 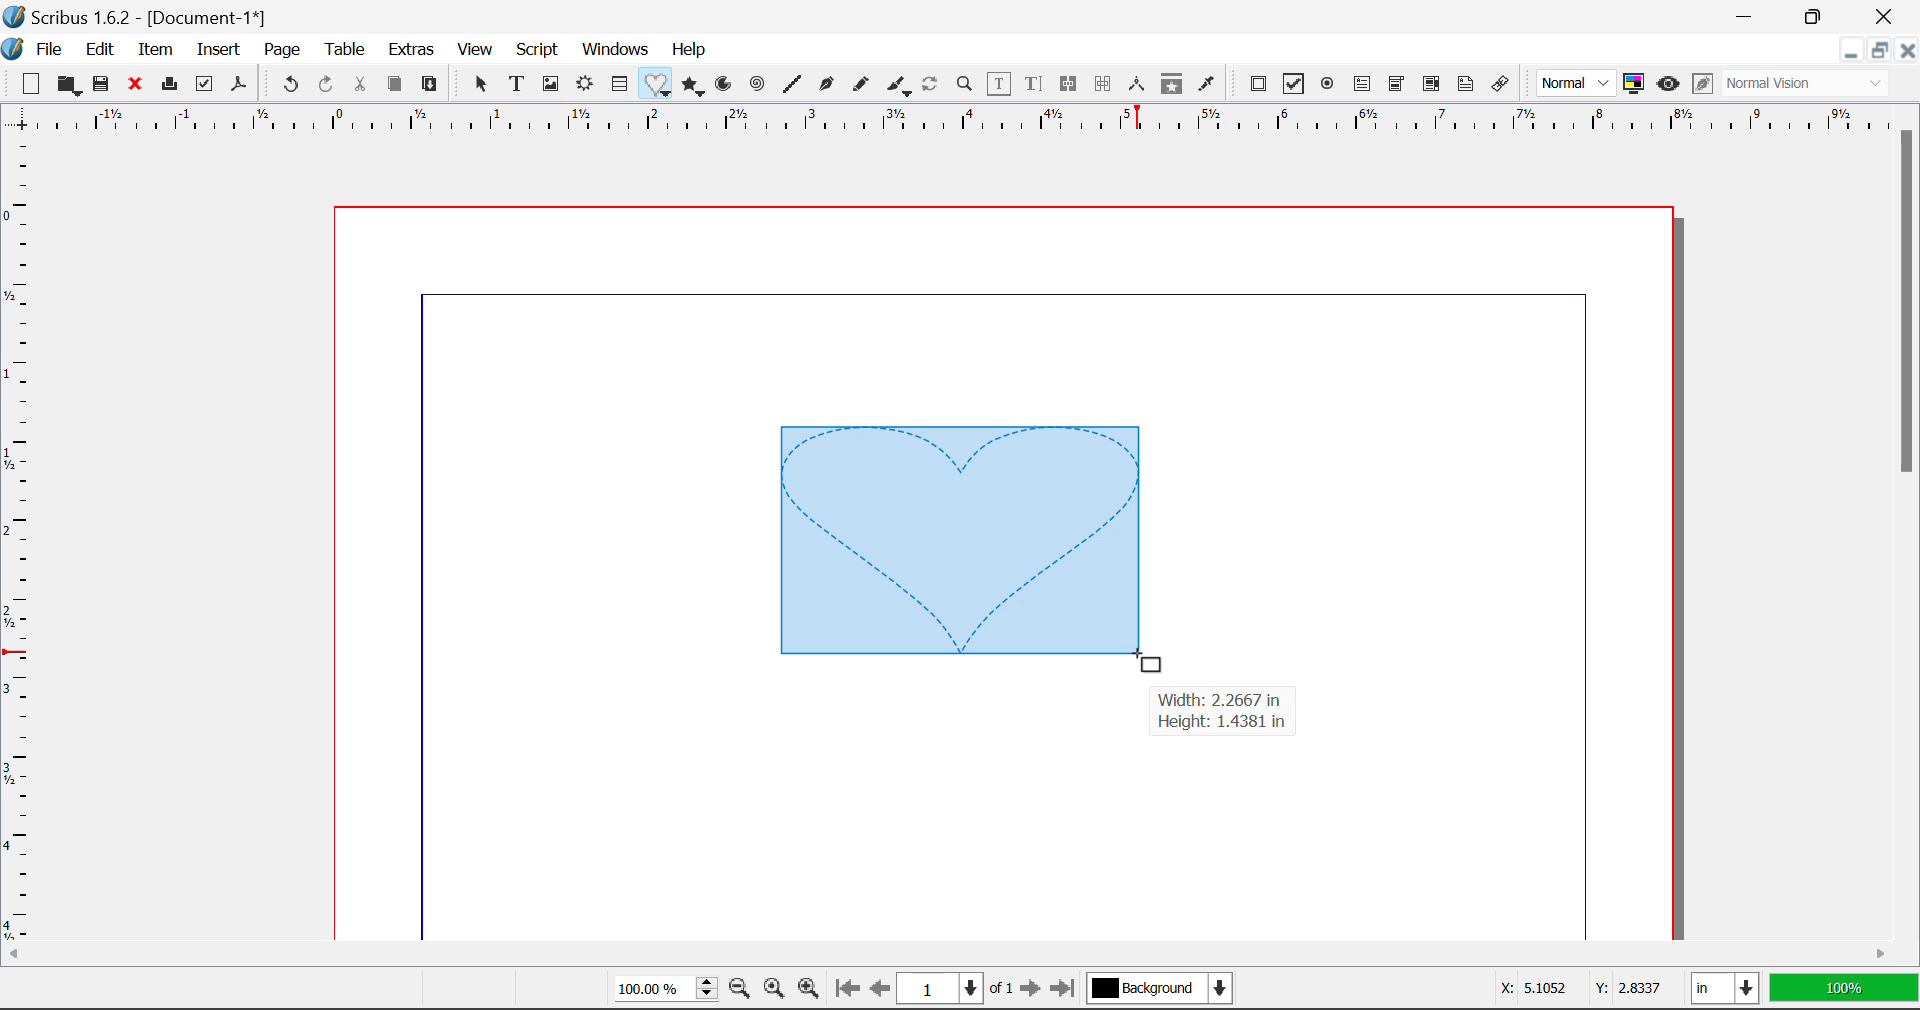 I want to click on Width: 2.2667 in Height: 1.4381 in, so click(x=1246, y=714).